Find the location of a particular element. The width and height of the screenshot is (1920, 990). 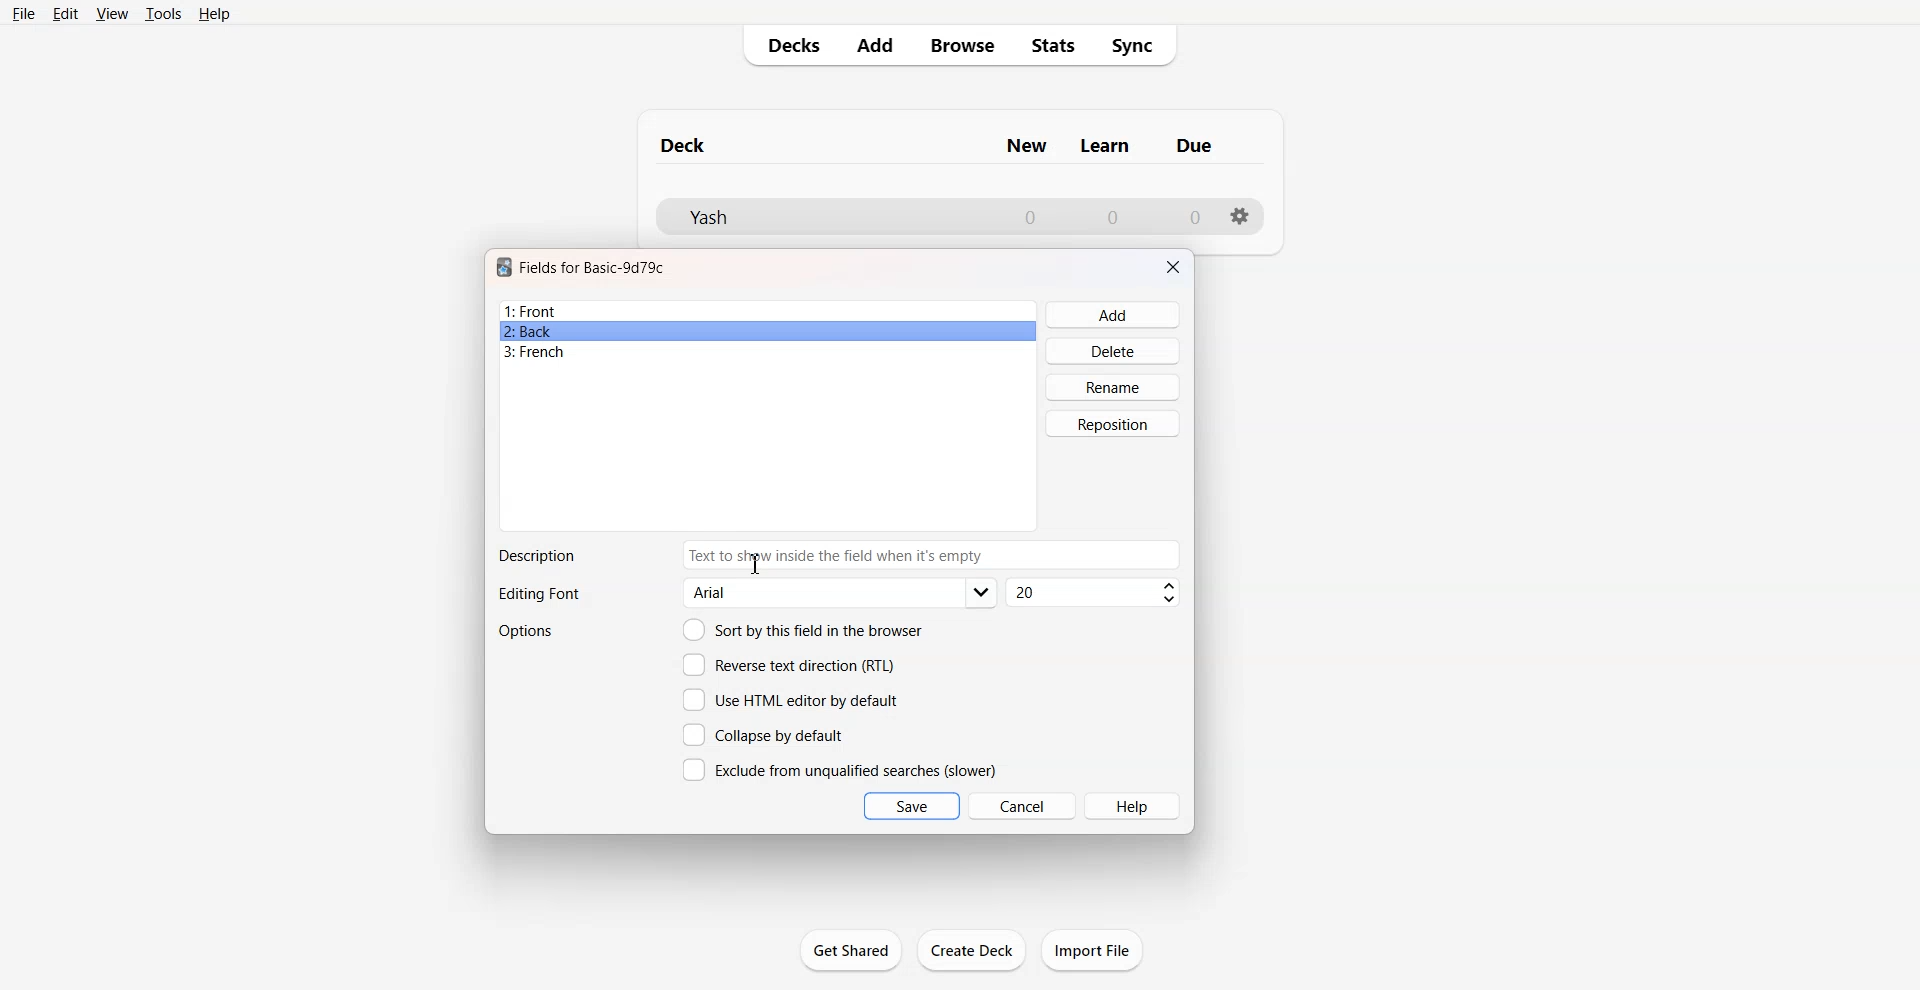

Column name is located at coordinates (1026, 146).